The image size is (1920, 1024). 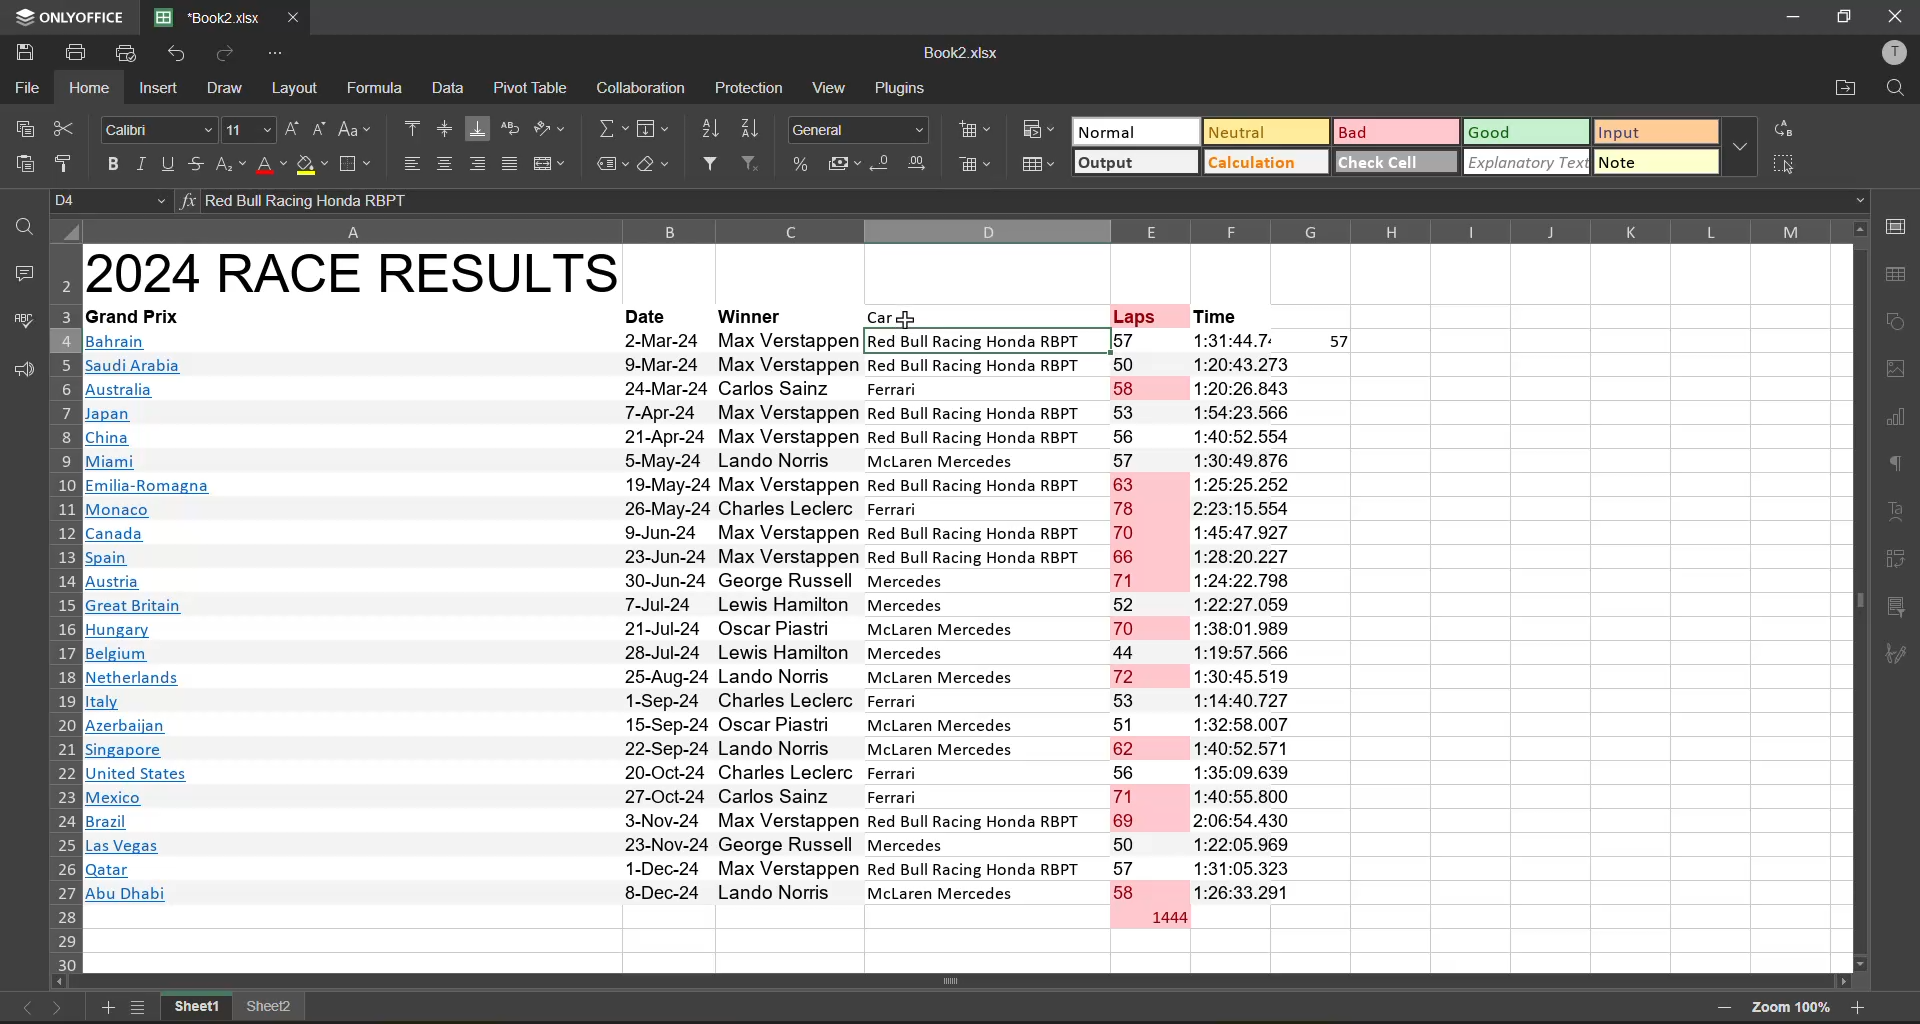 I want to click on find, so click(x=1896, y=90).